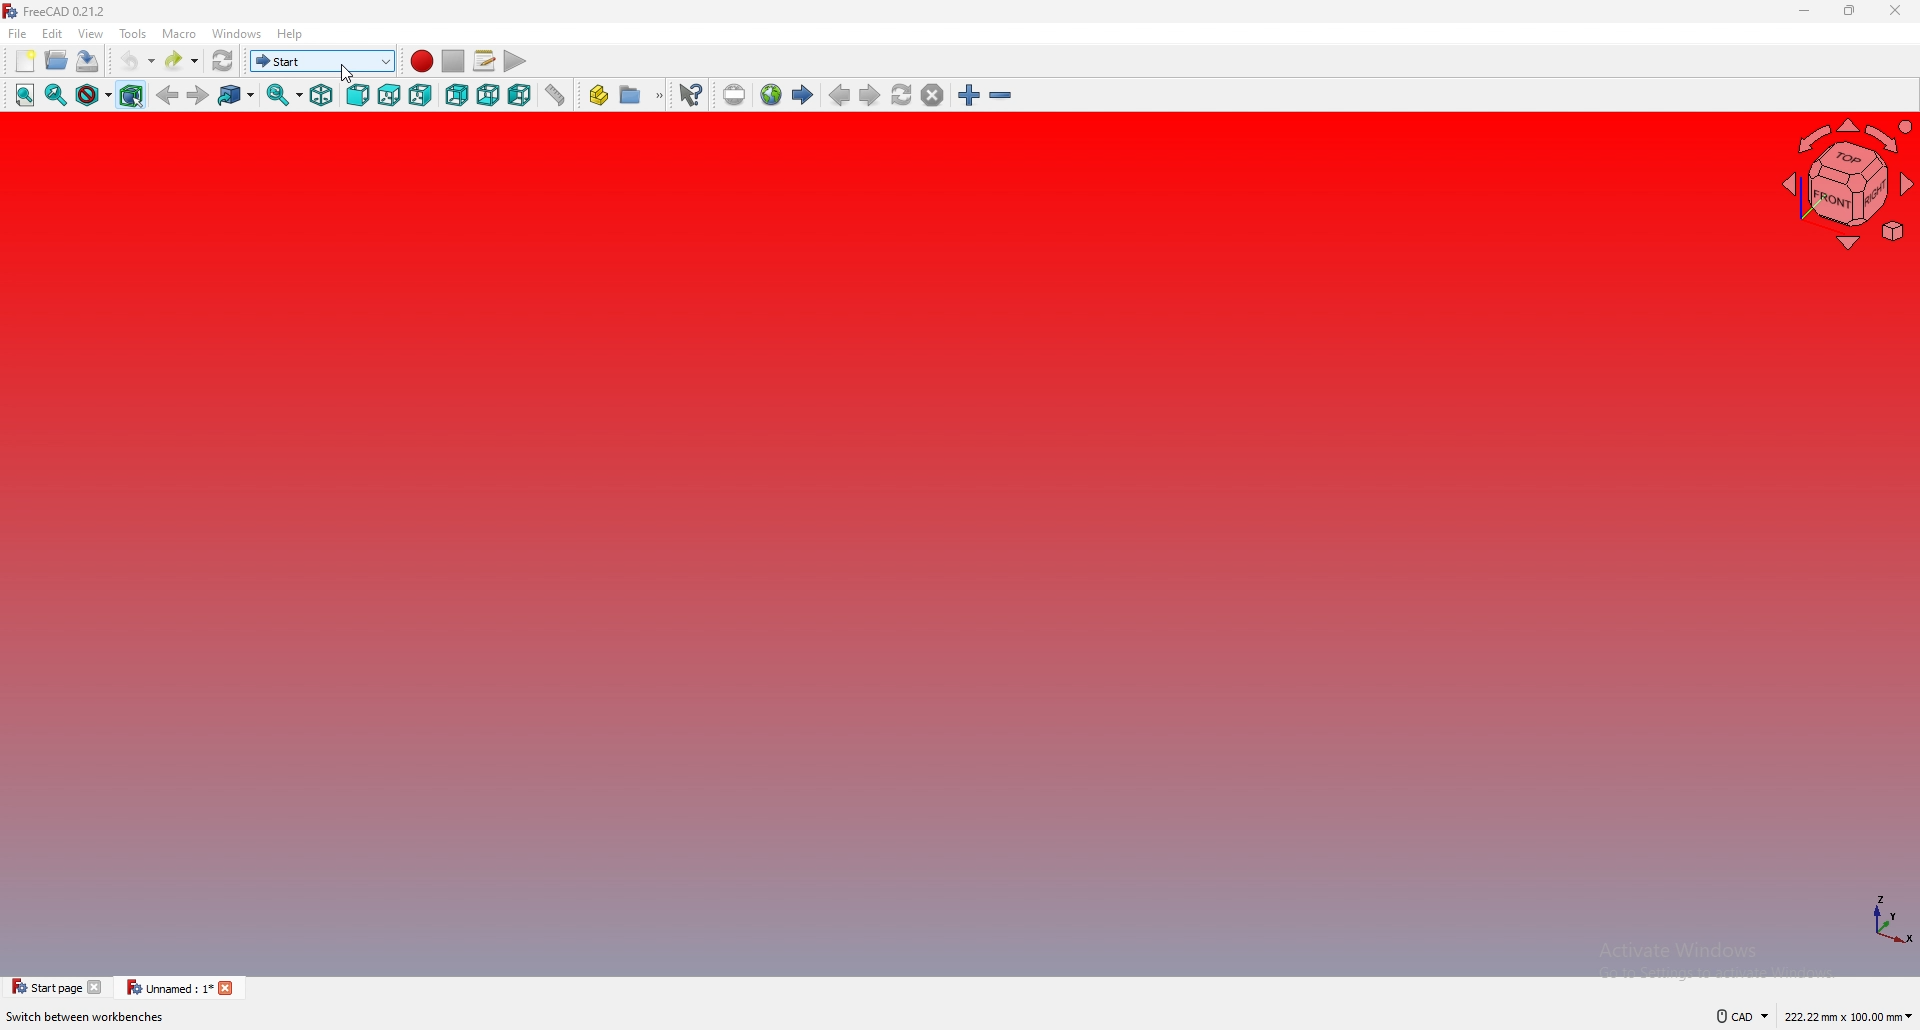 This screenshot has width=1920, height=1030. I want to click on zoom out, so click(1001, 94).